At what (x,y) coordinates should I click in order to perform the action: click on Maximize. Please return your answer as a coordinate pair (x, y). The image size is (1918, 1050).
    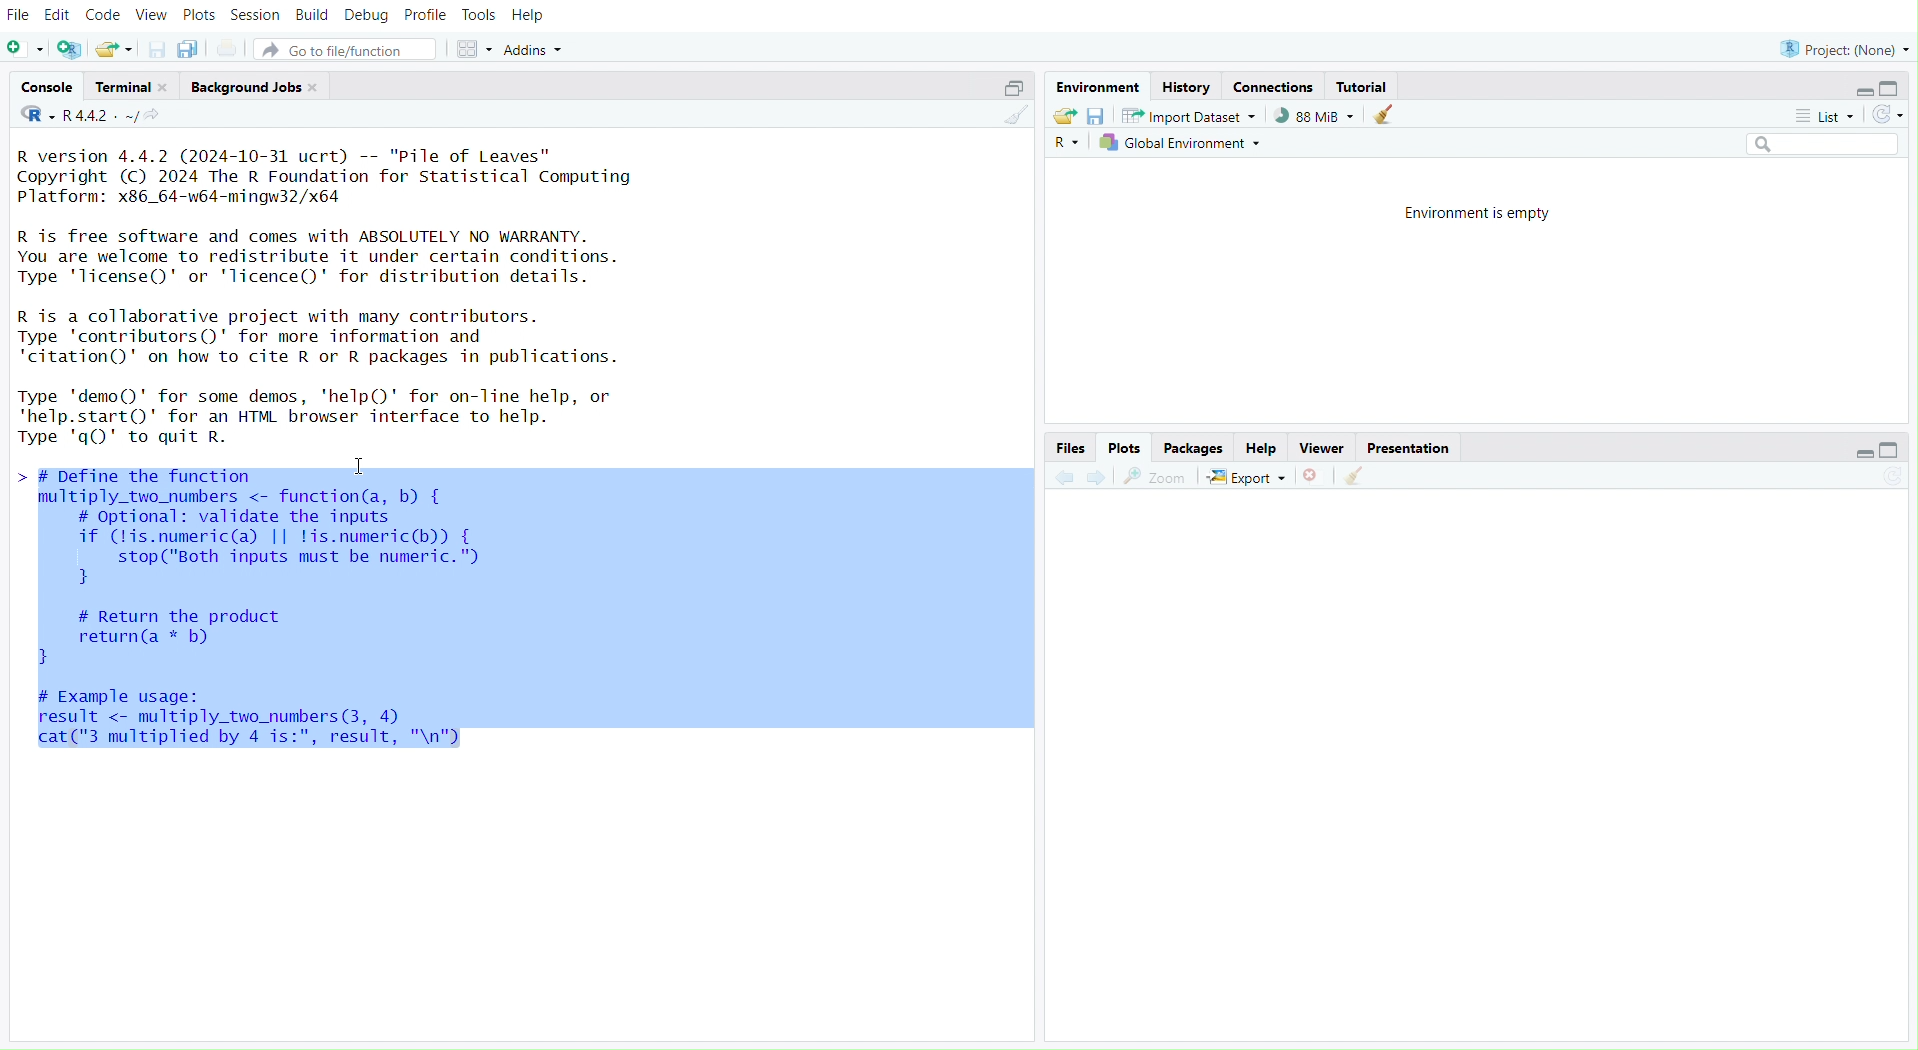
    Looking at the image, I should click on (1899, 449).